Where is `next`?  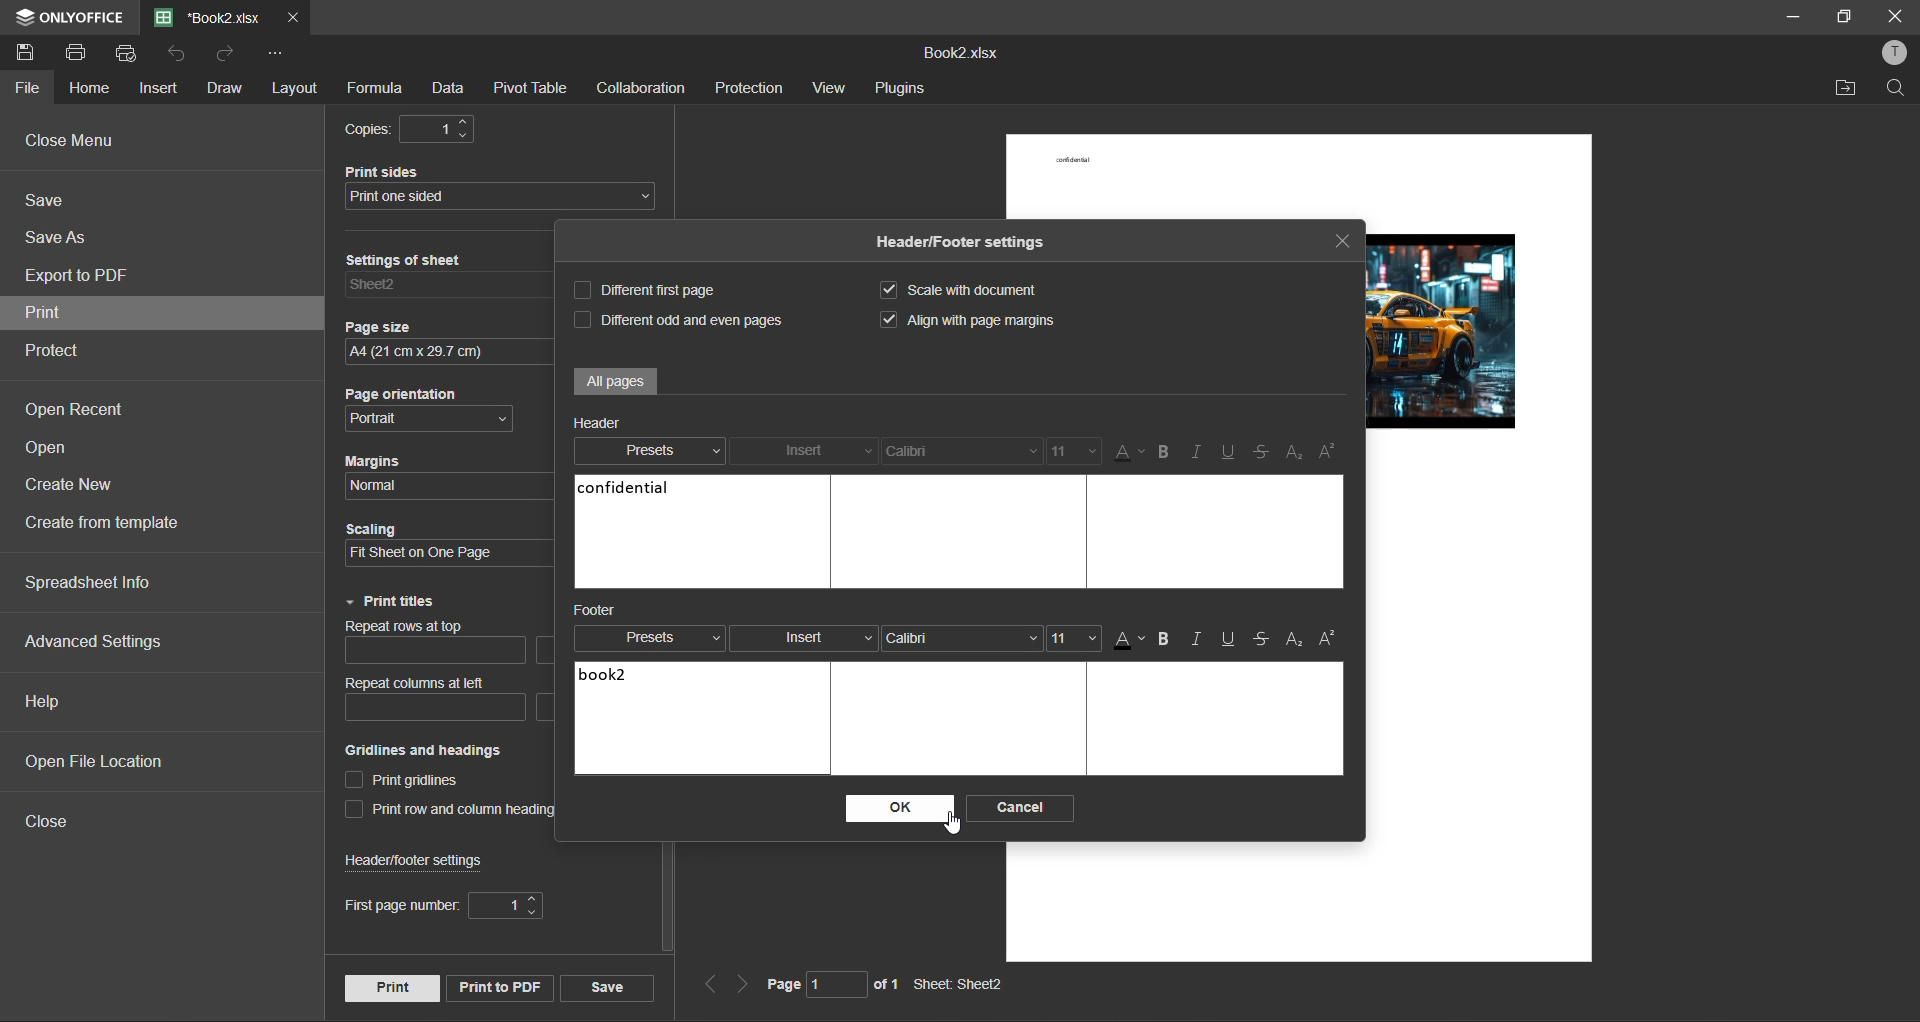 next is located at coordinates (742, 984).